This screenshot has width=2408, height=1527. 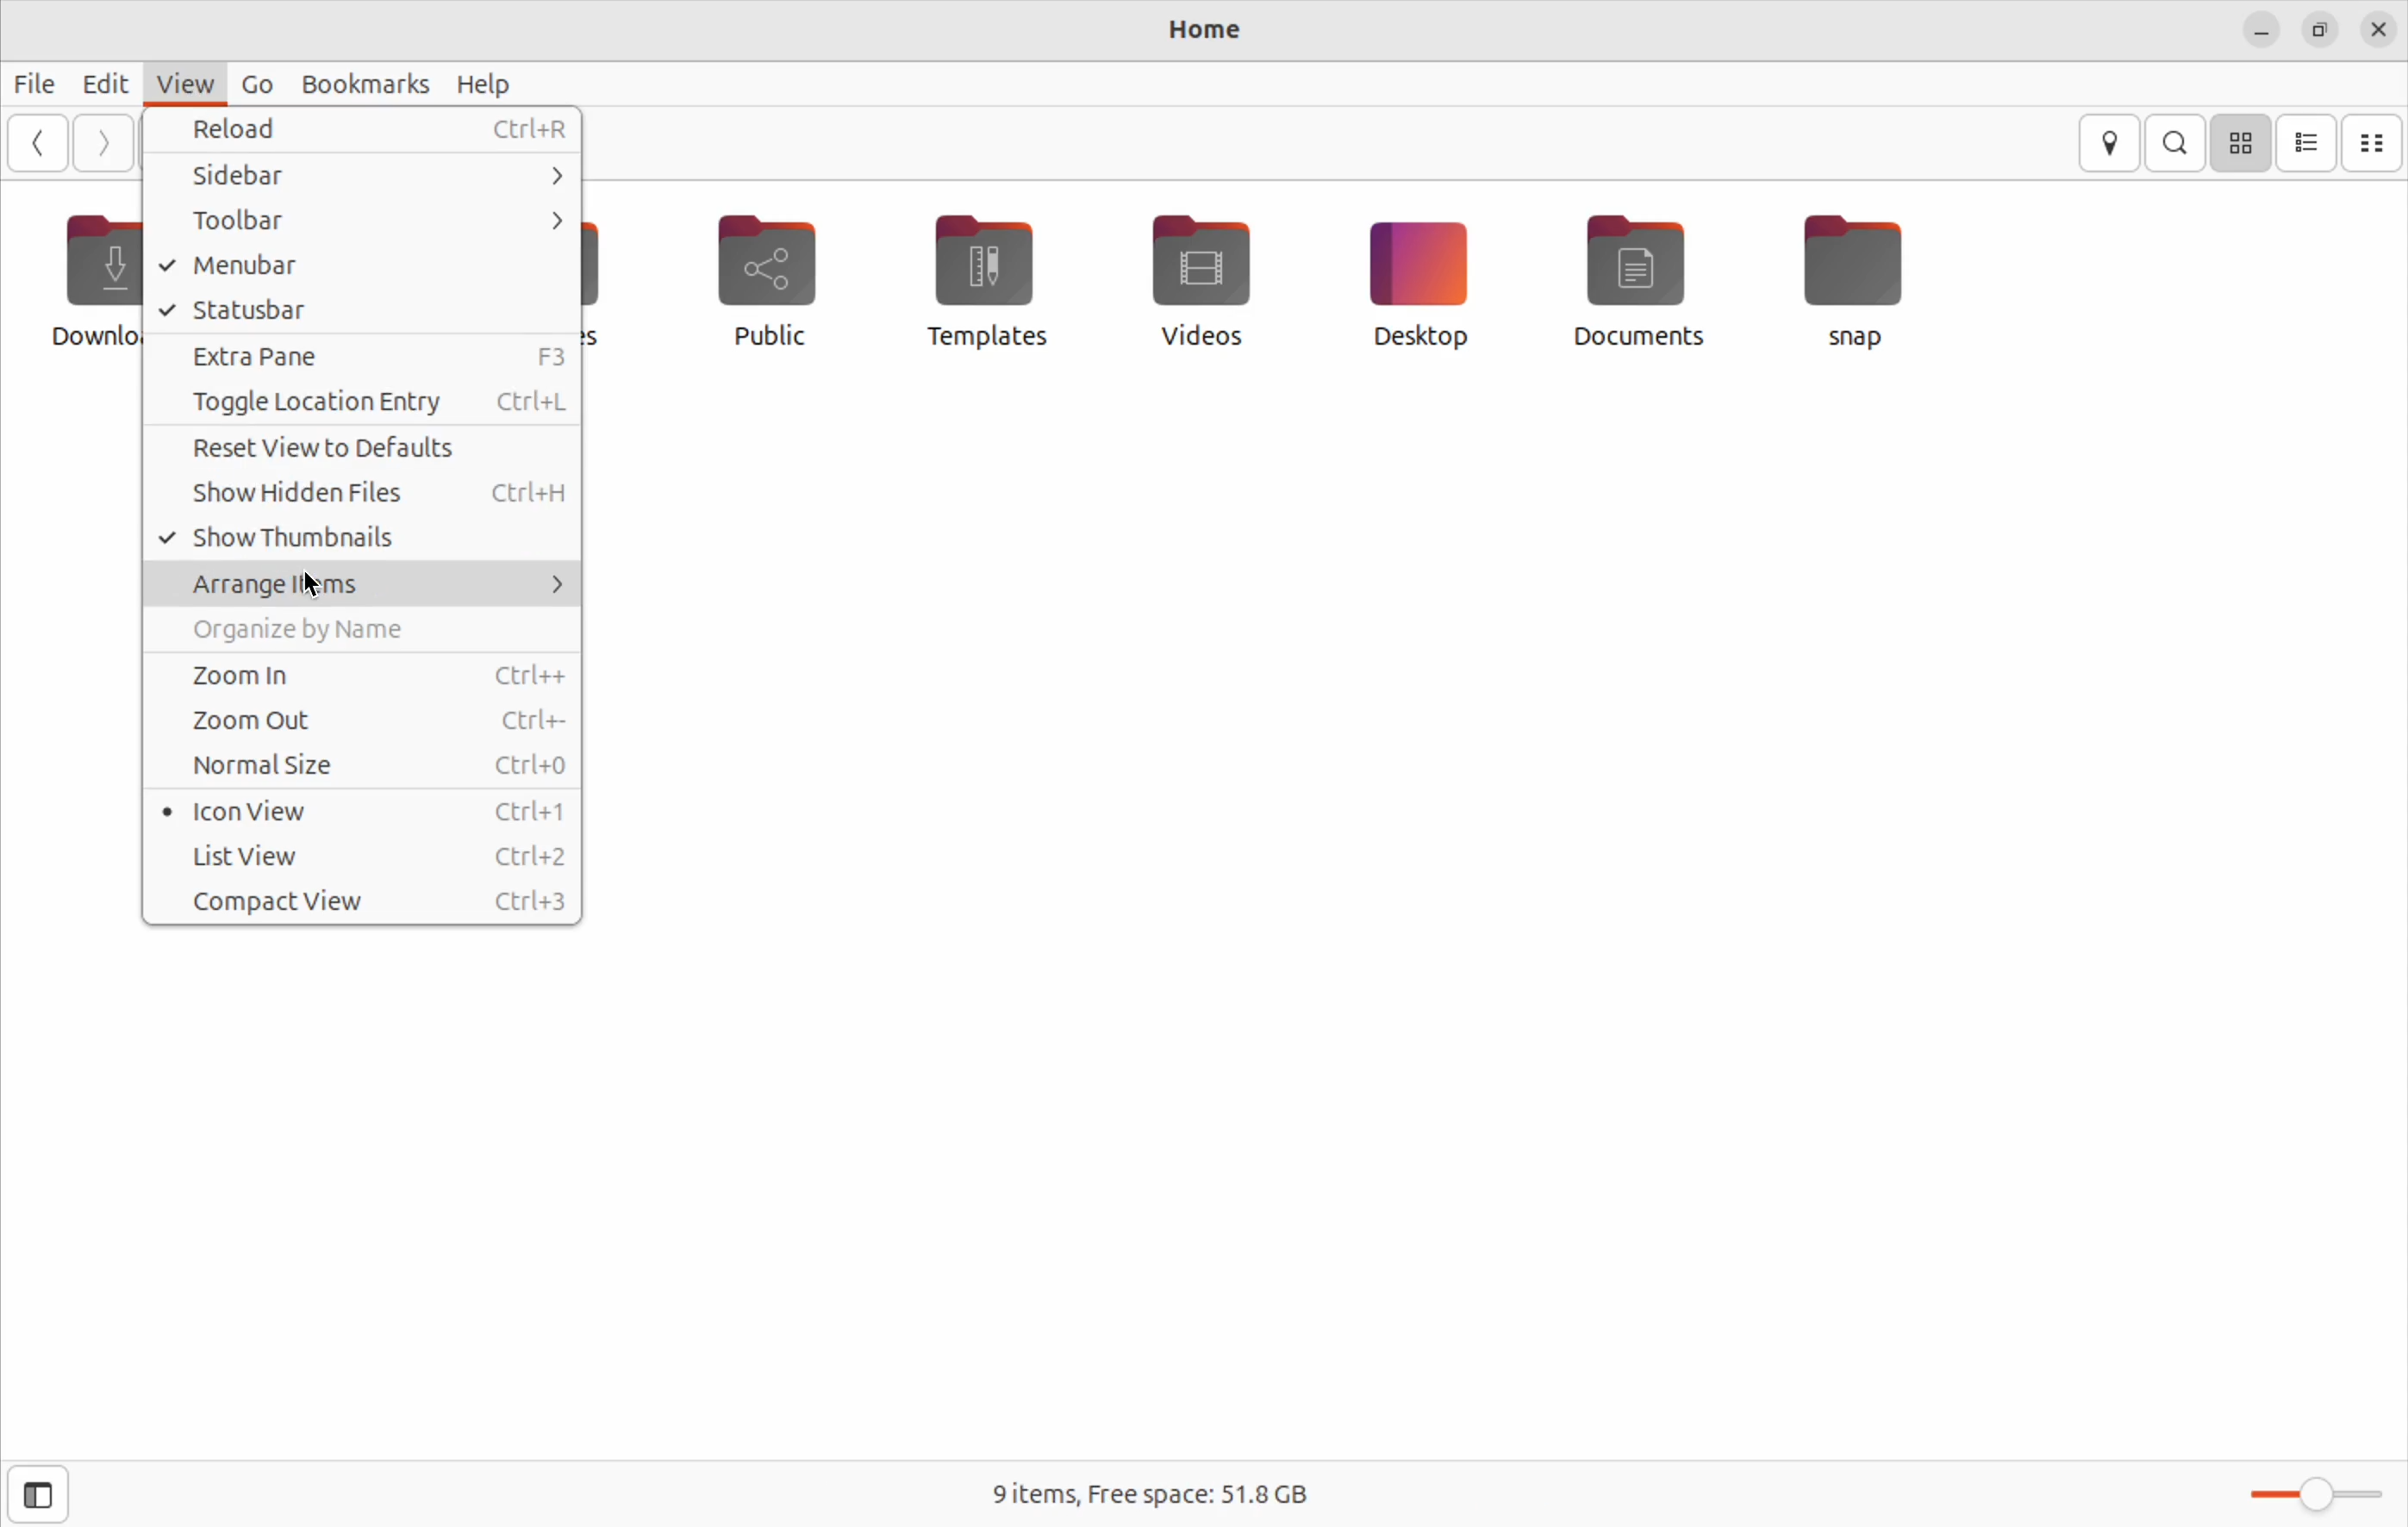 I want to click on toolbar, so click(x=357, y=223).